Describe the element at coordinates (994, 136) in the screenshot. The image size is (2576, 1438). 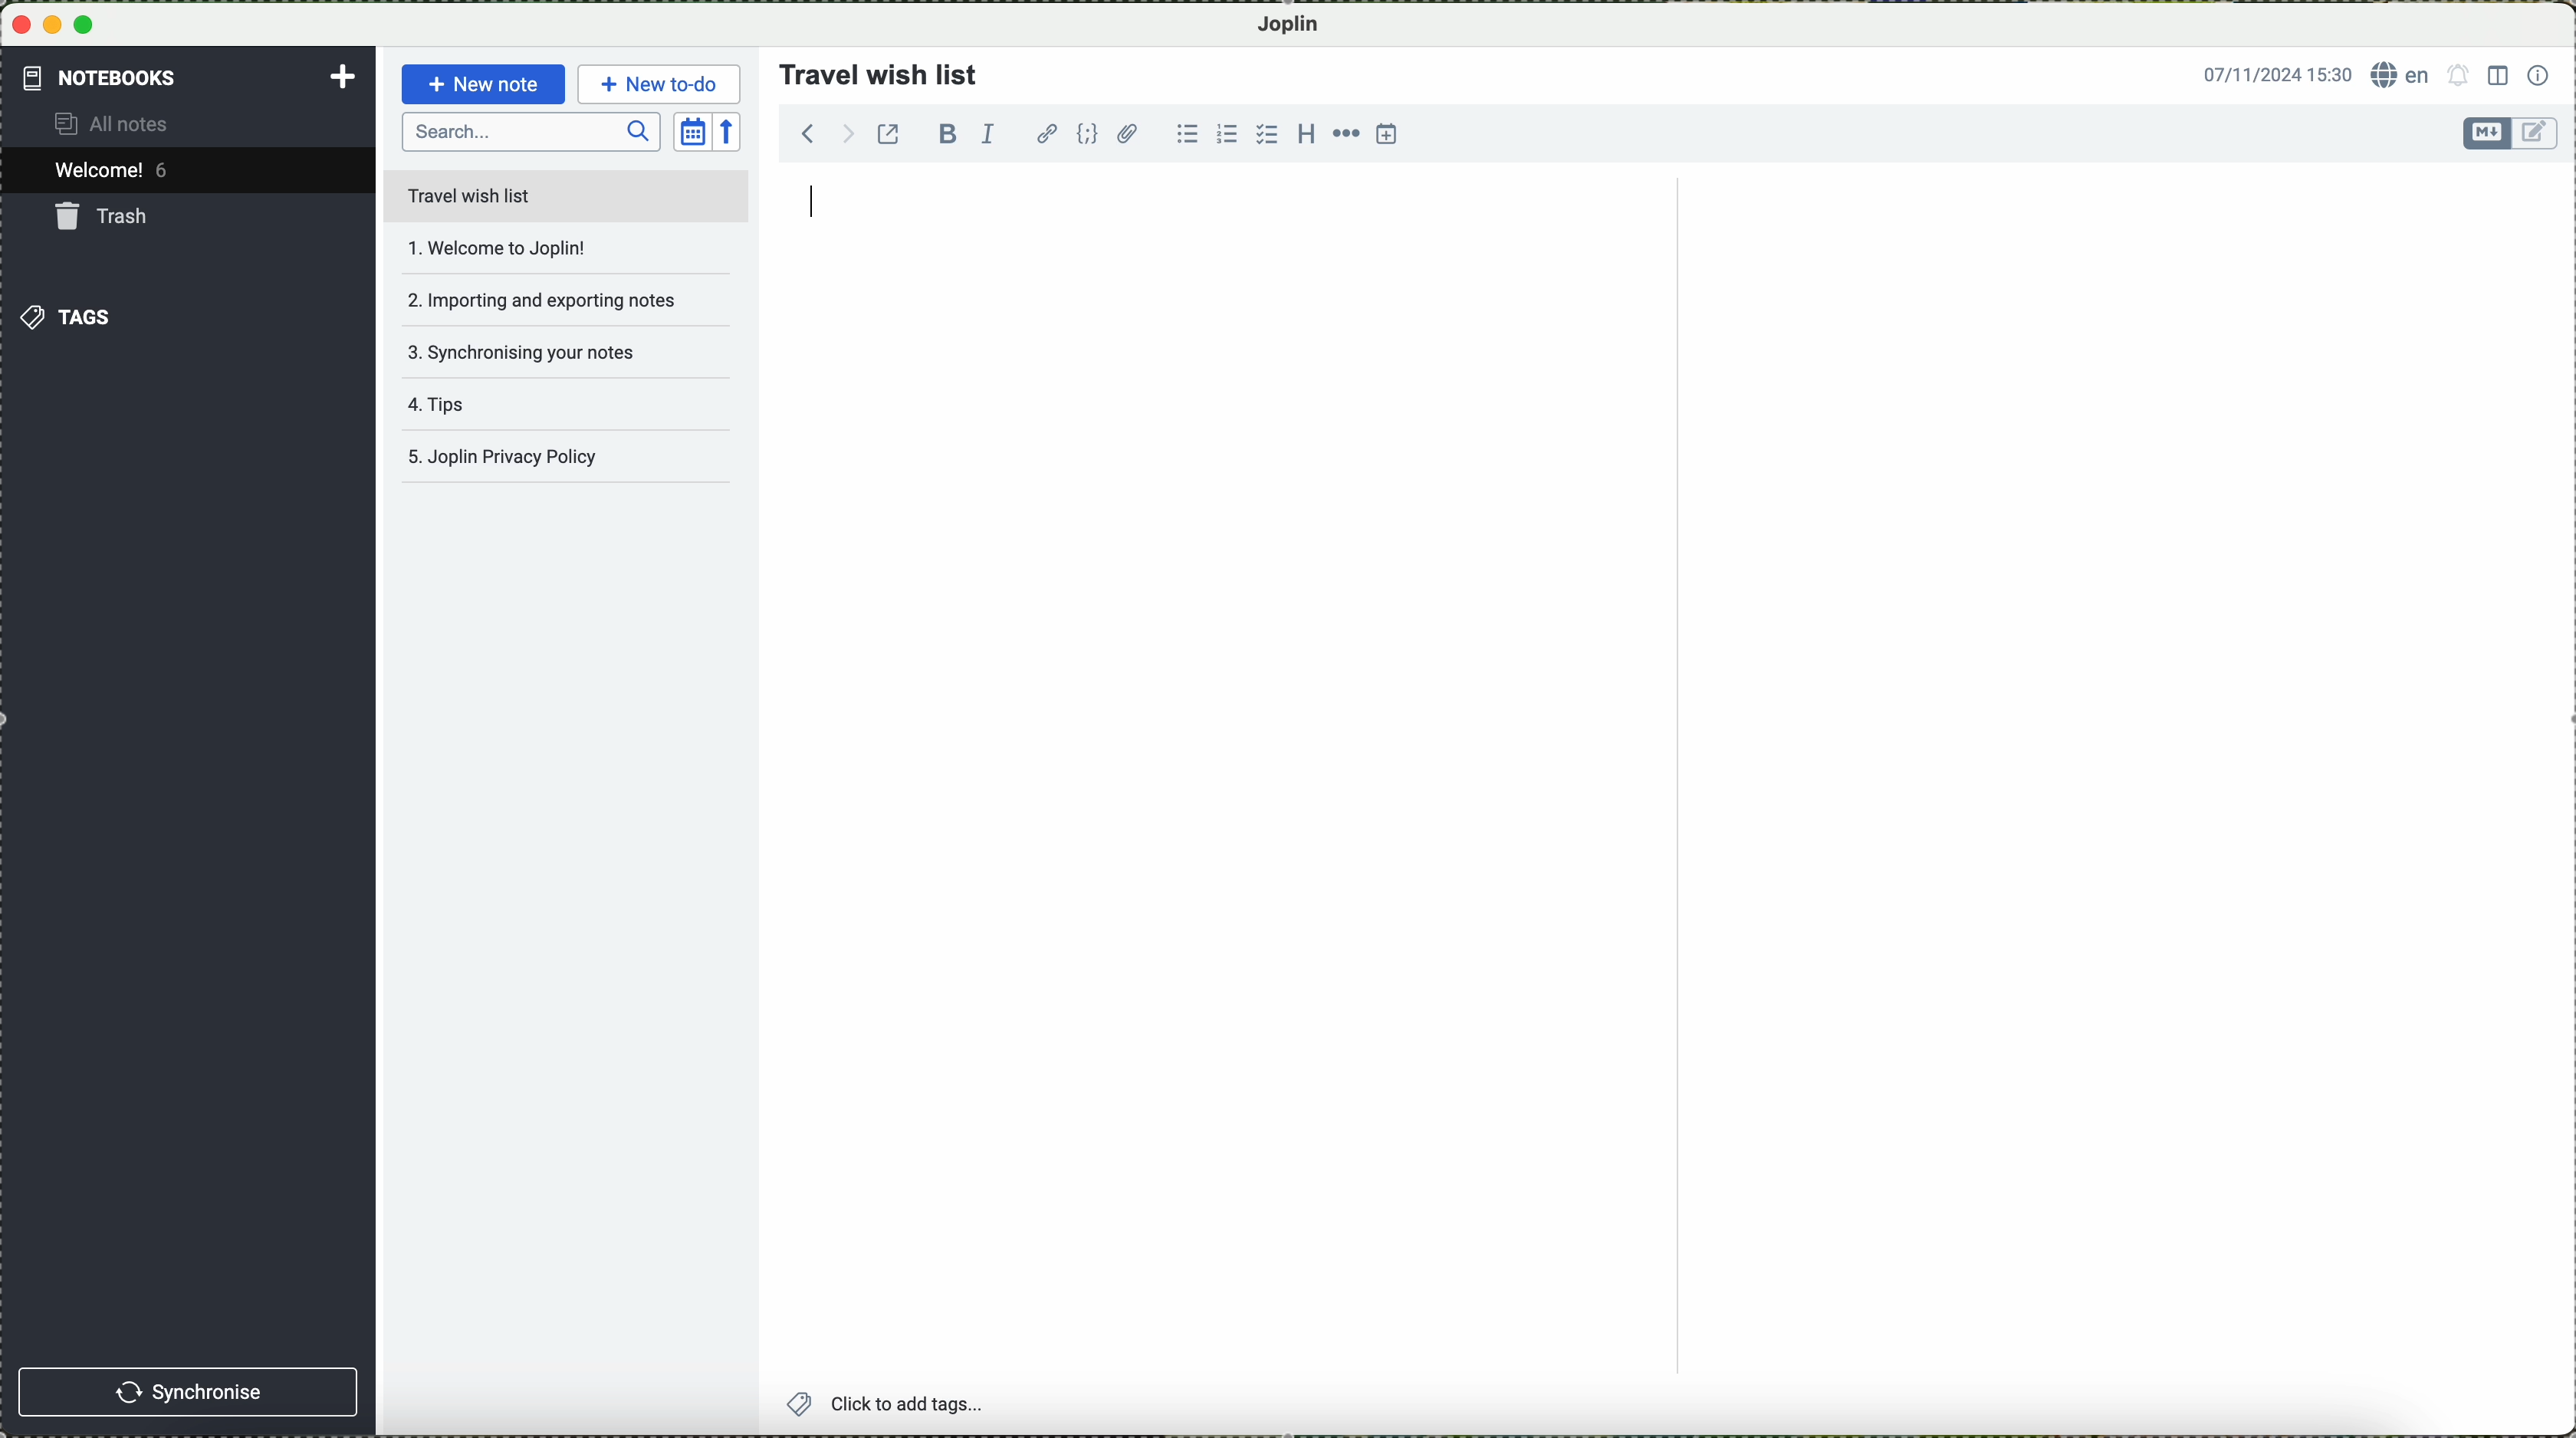
I see `italic` at that location.